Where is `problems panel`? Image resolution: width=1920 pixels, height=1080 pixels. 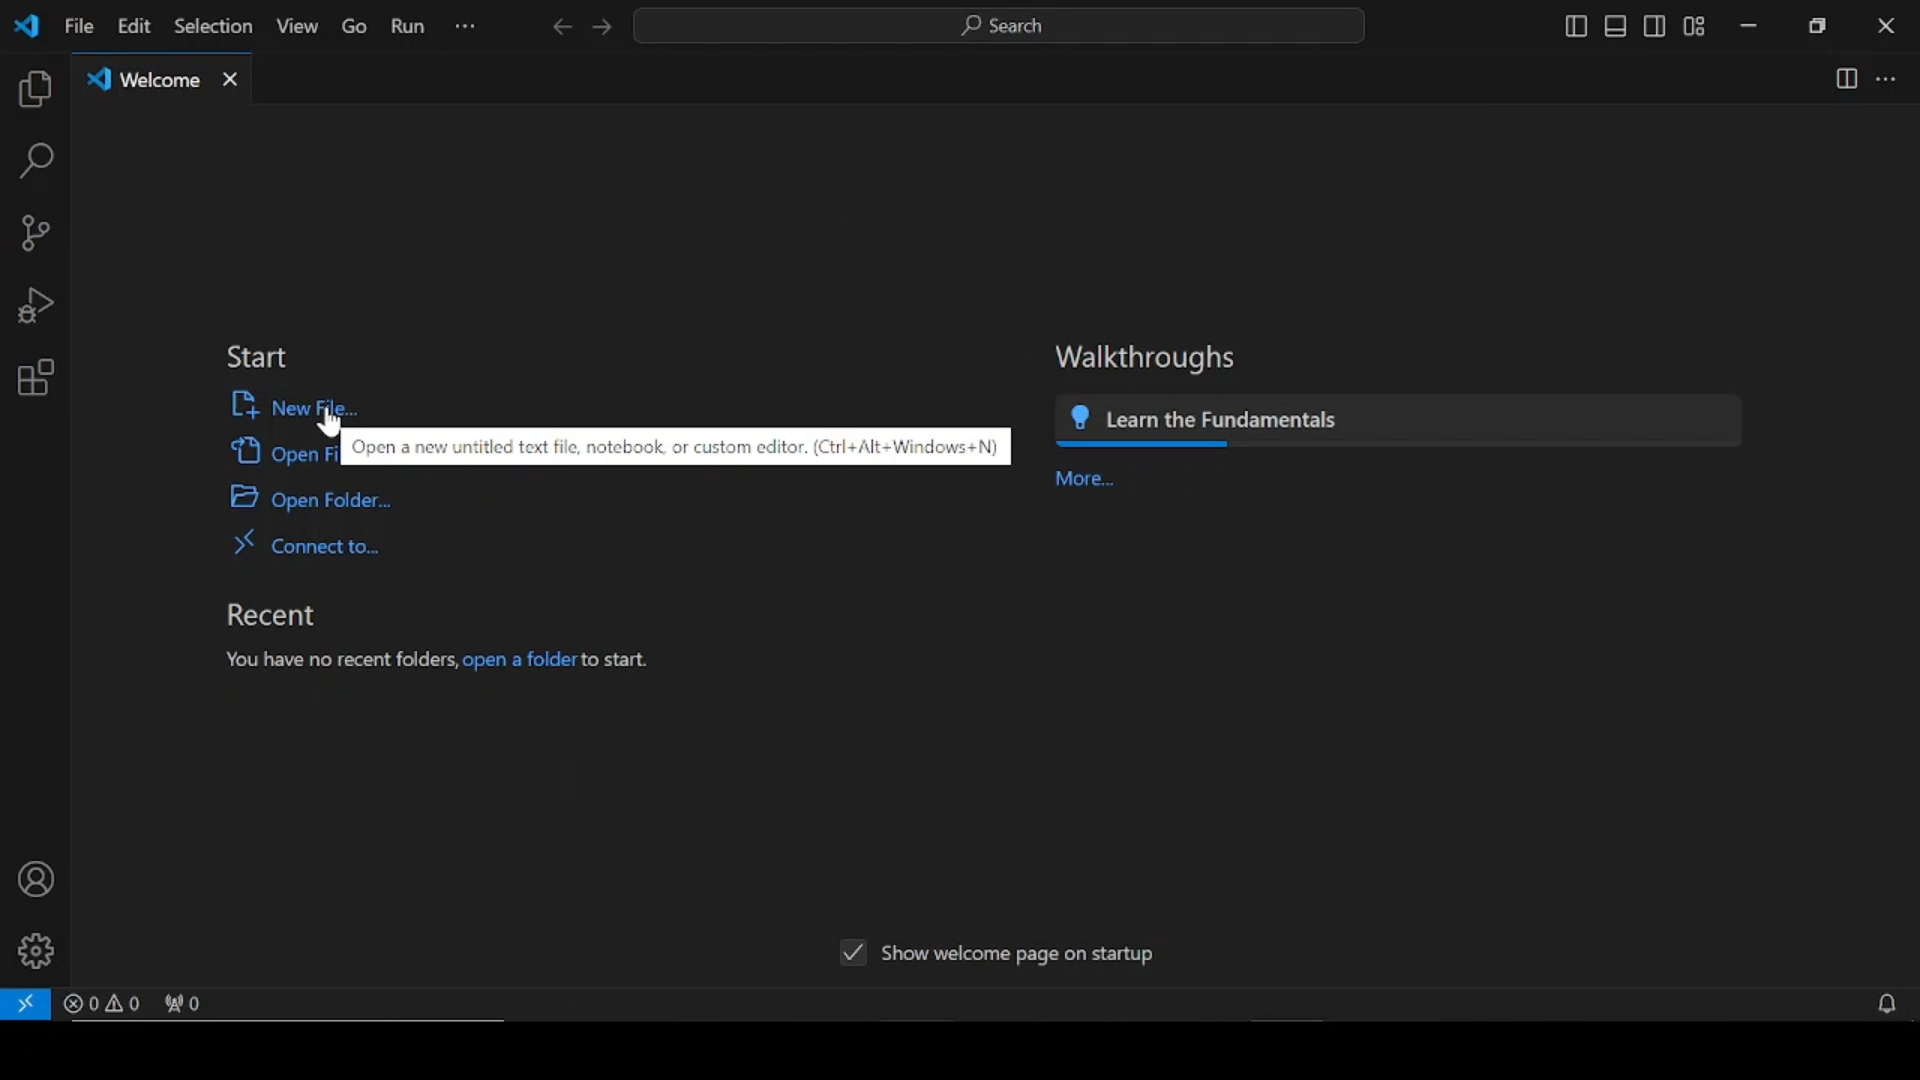 problems panel is located at coordinates (102, 1002).